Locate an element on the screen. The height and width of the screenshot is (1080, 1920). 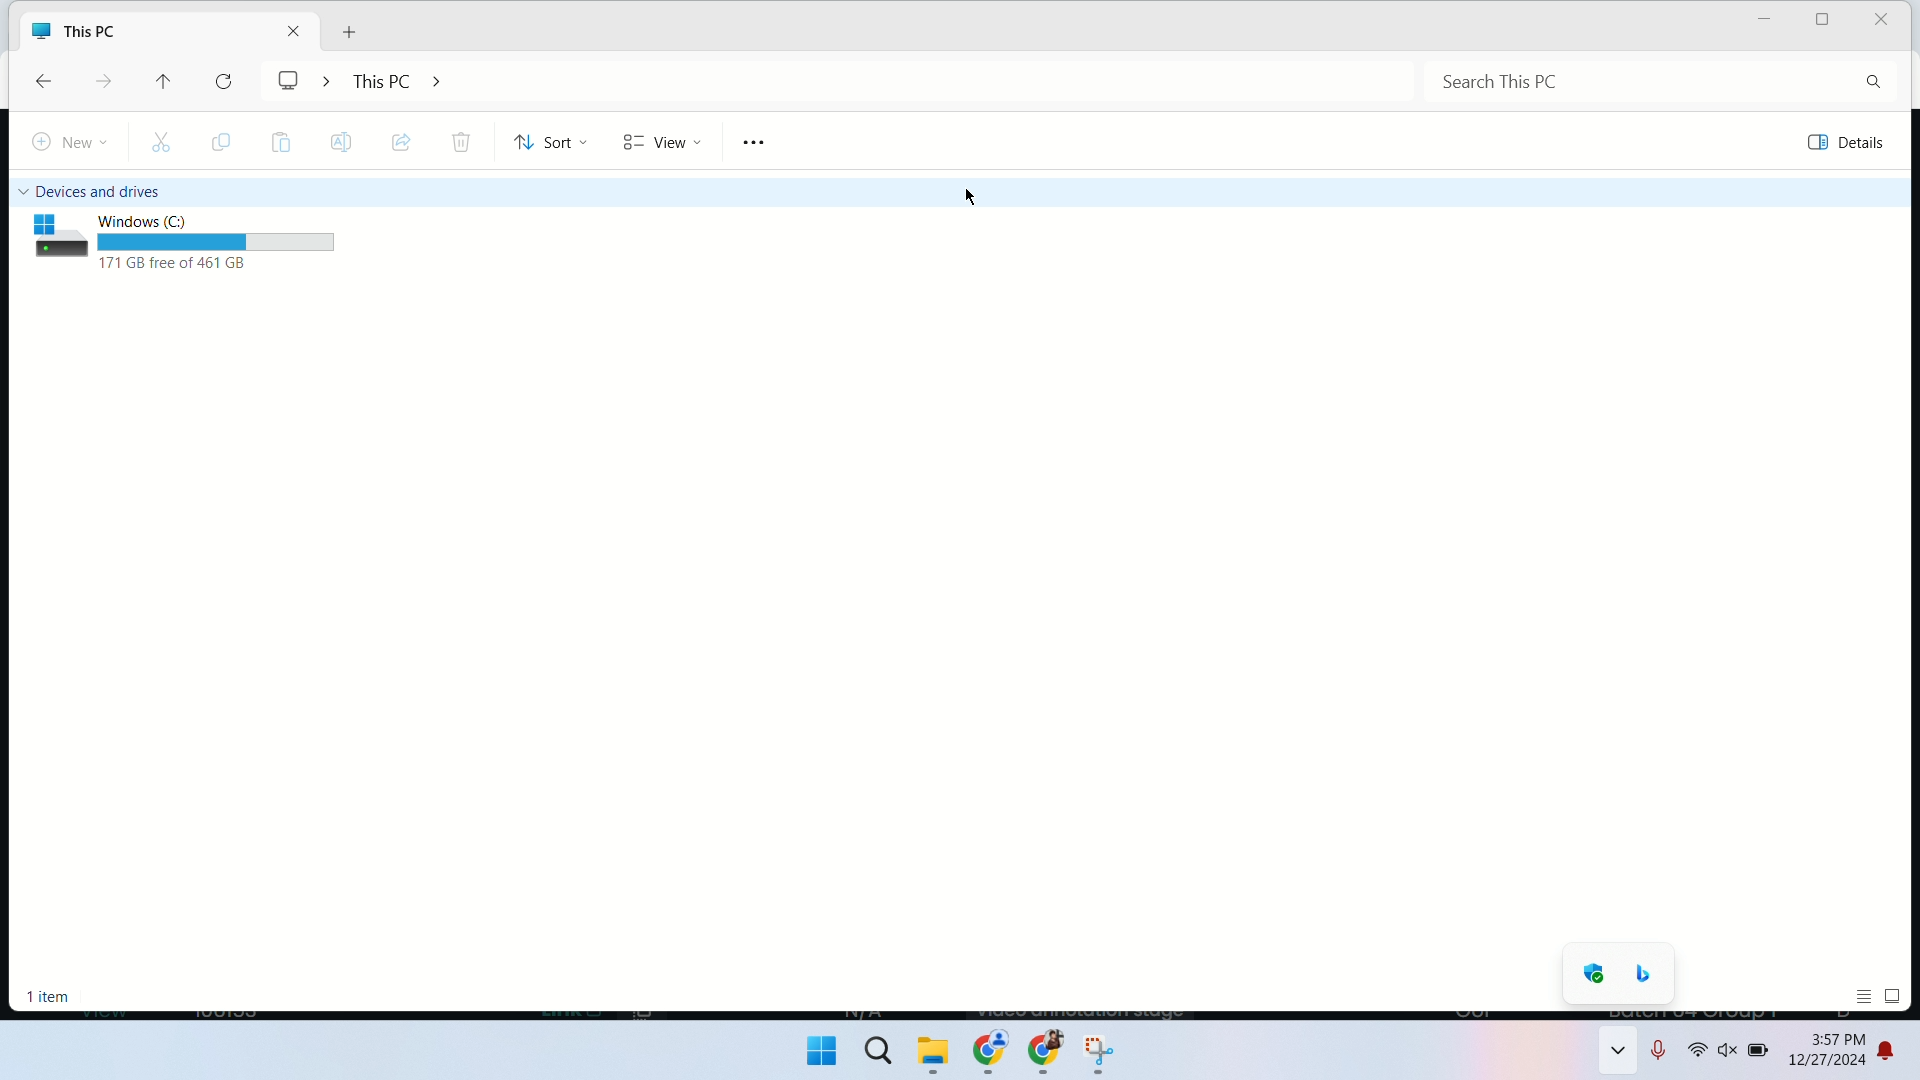
display is located at coordinates (1863, 1001).